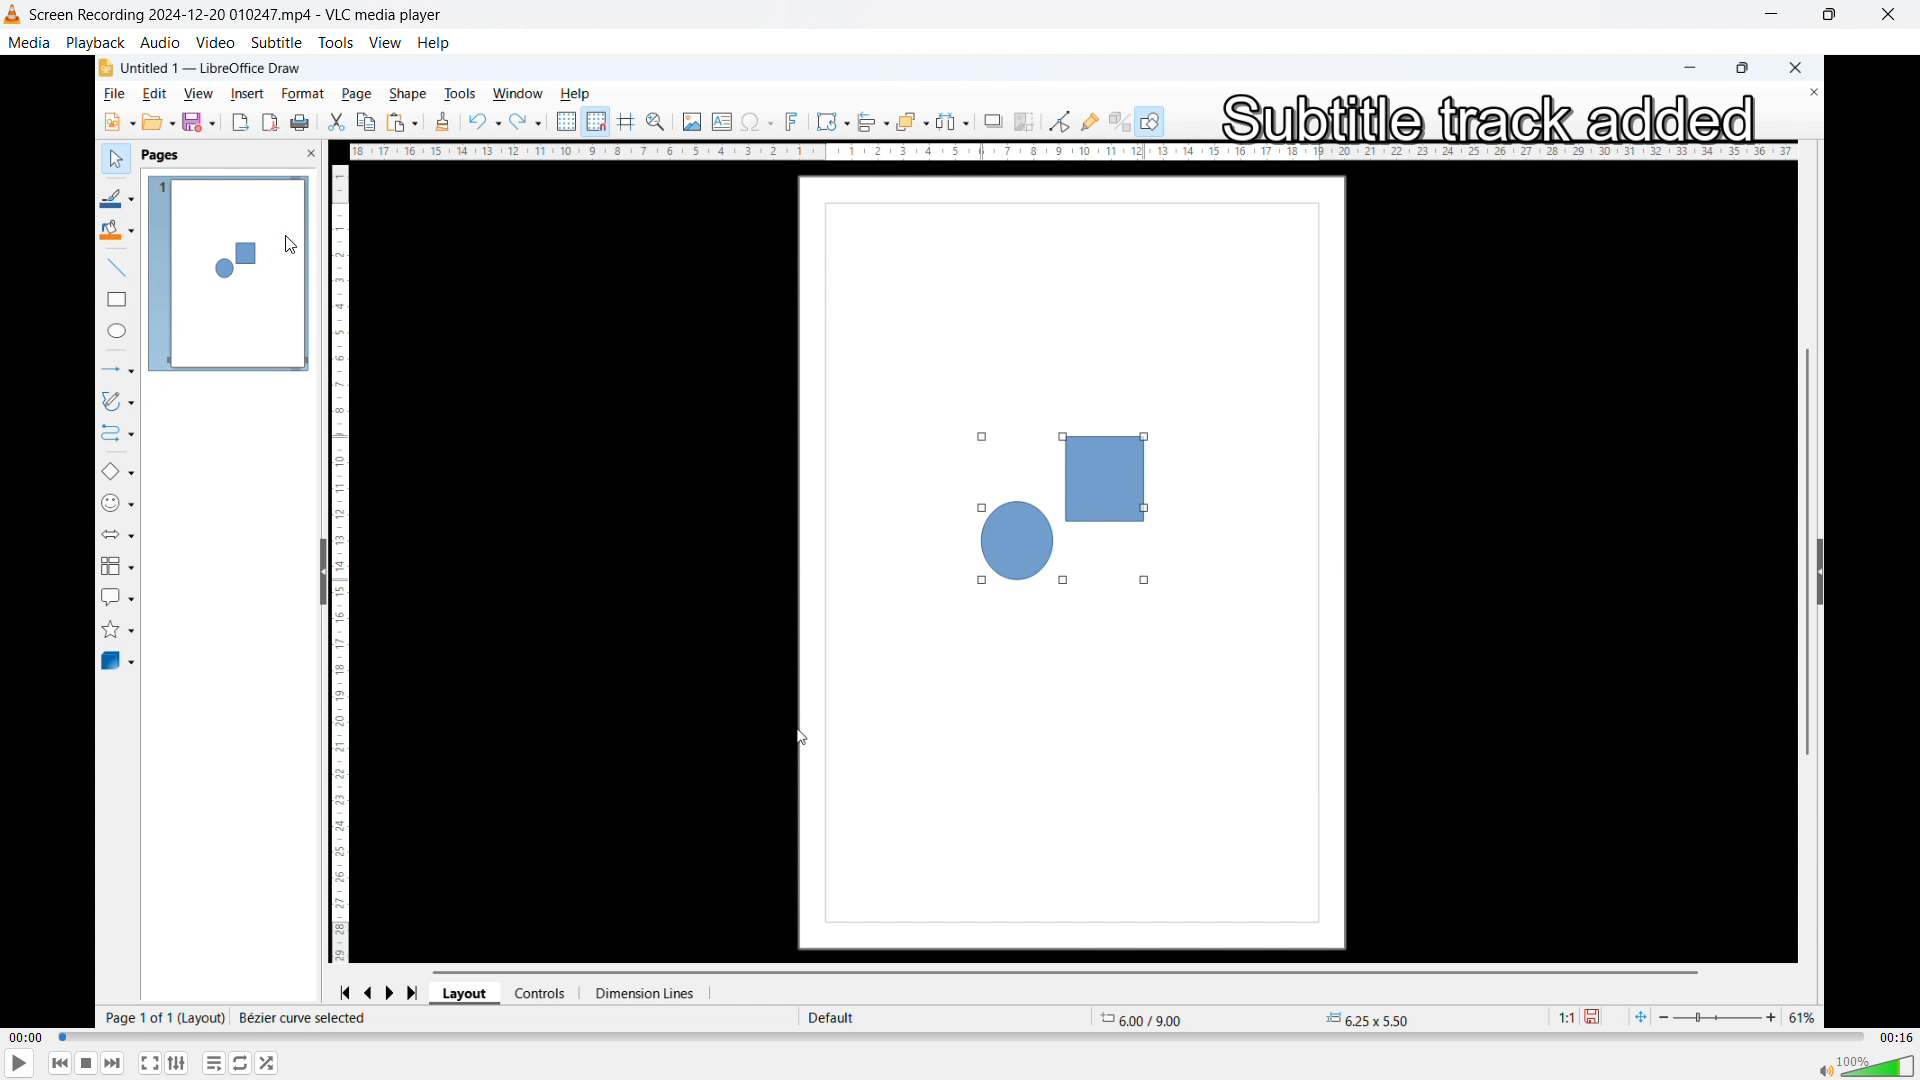 The height and width of the screenshot is (1080, 1920). I want to click on crop image, so click(1026, 120).